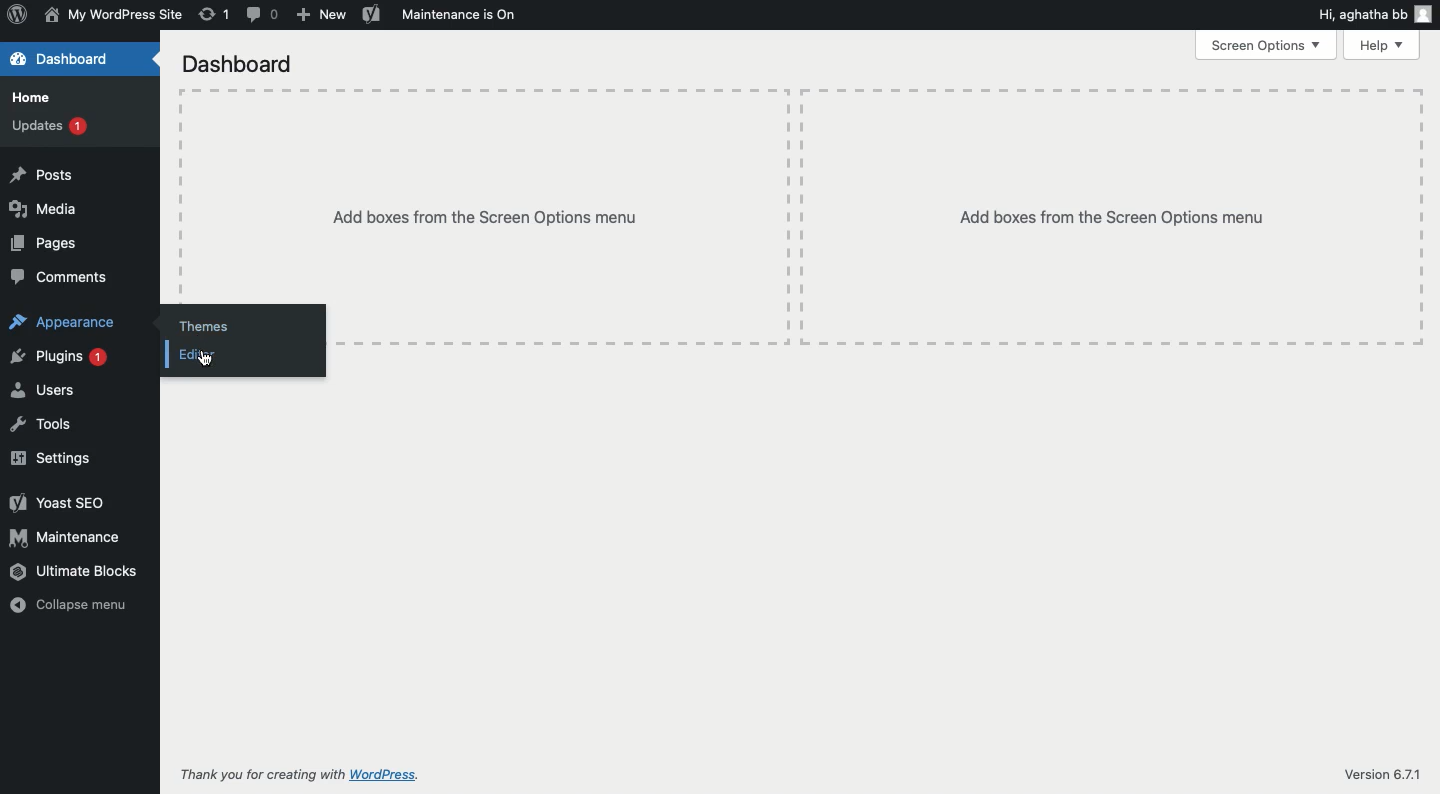 The image size is (1440, 794). Describe the element at coordinates (52, 459) in the screenshot. I see `Settings` at that location.